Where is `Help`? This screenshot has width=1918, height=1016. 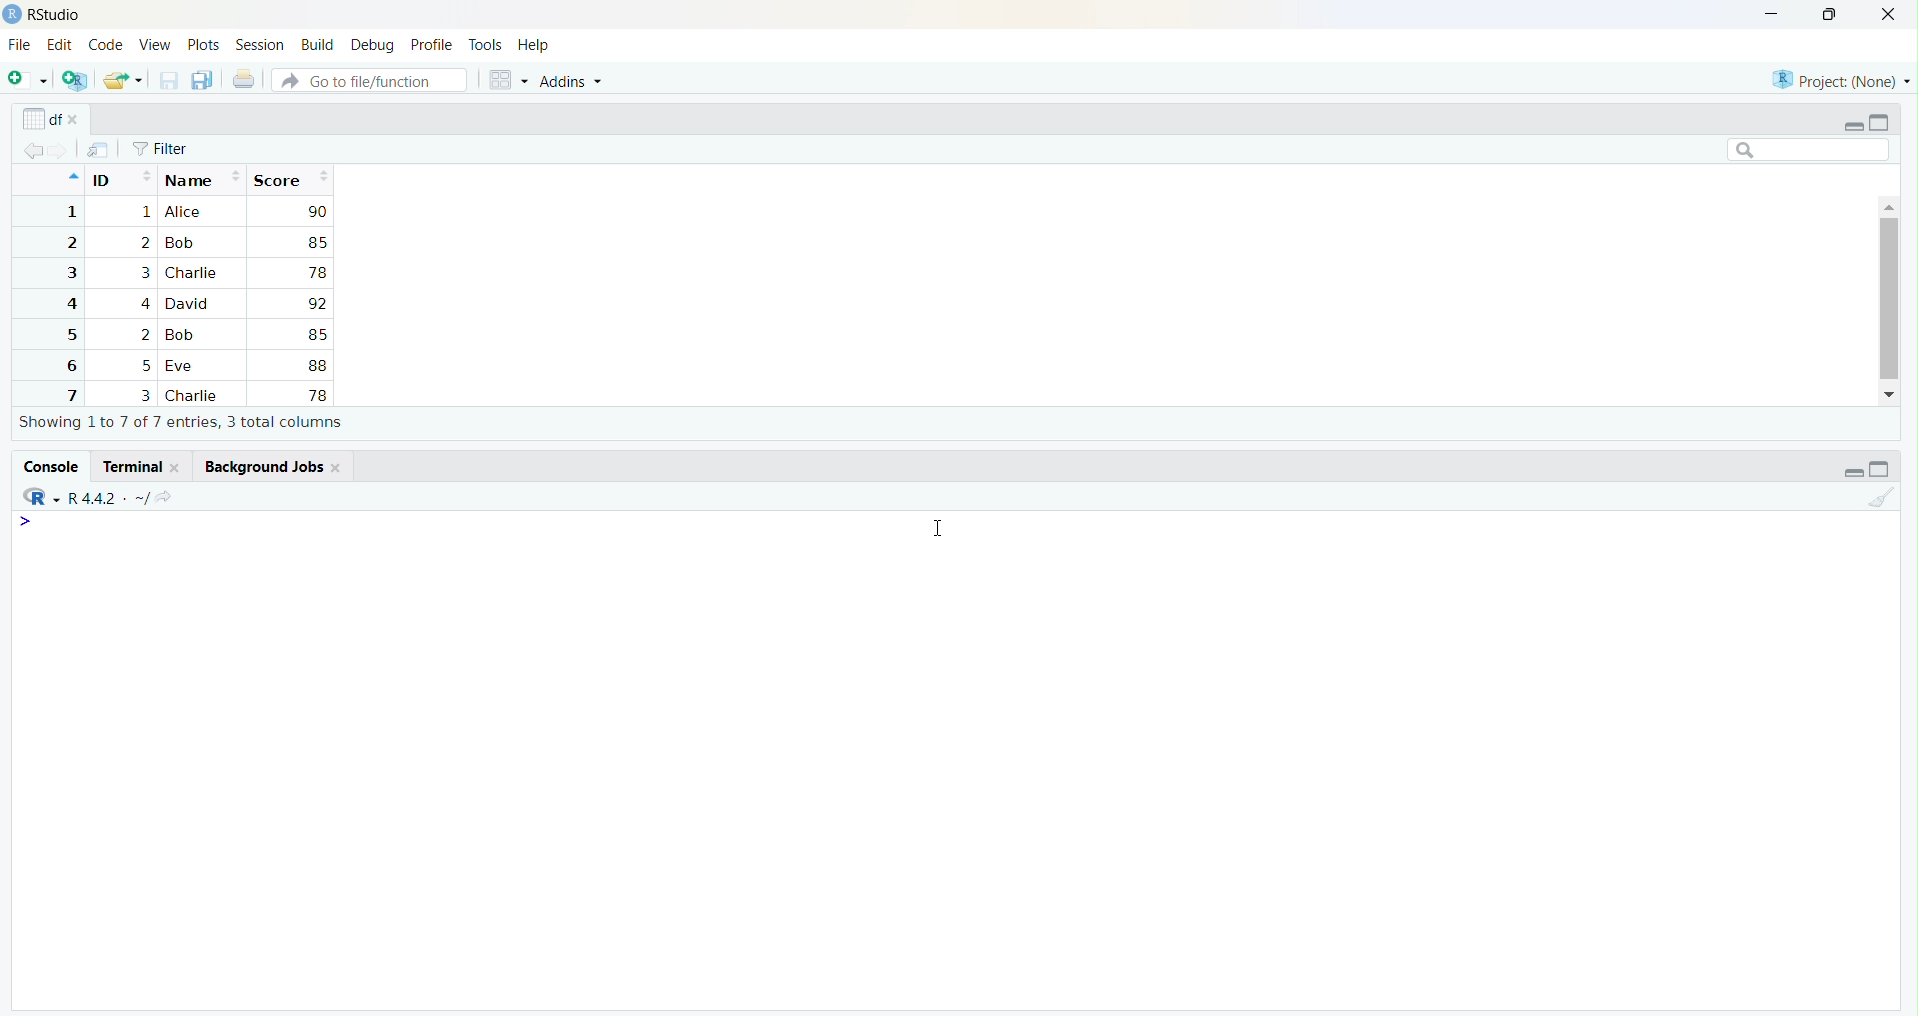 Help is located at coordinates (534, 47).